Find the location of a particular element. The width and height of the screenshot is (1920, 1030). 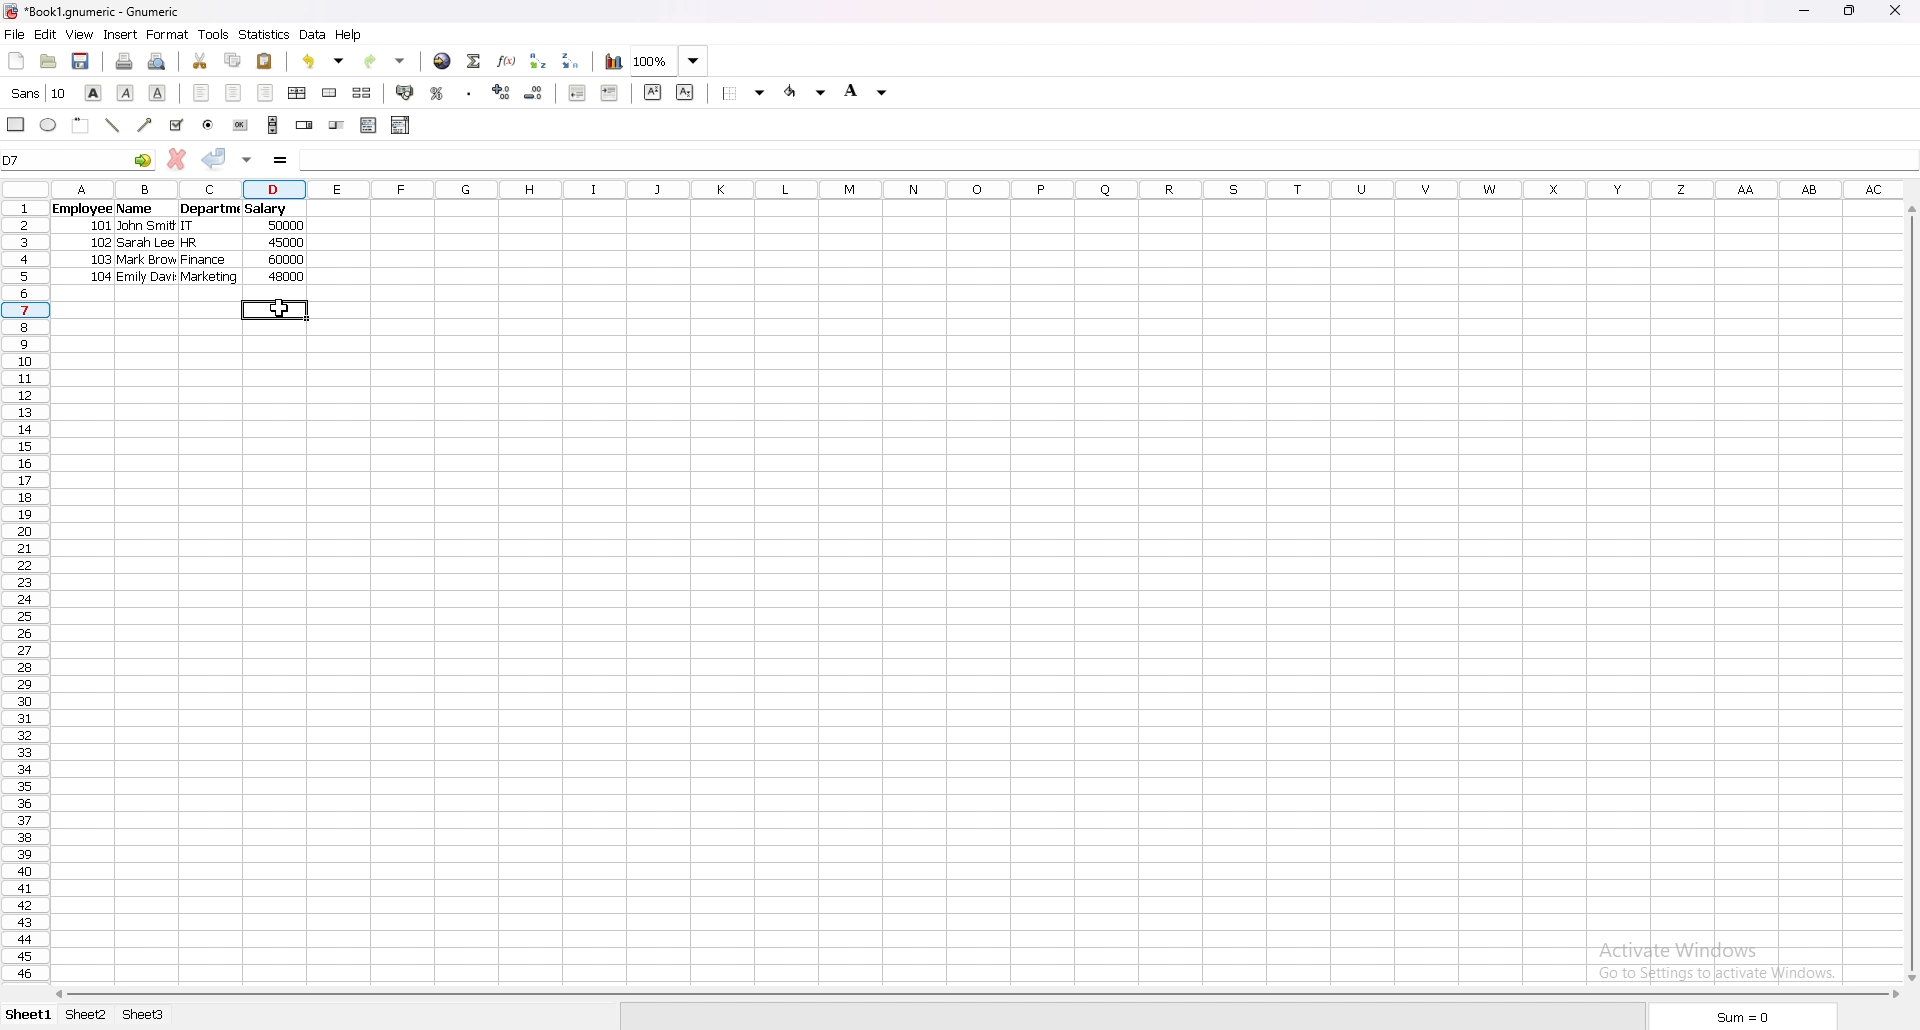

scroll bar is located at coordinates (273, 125).